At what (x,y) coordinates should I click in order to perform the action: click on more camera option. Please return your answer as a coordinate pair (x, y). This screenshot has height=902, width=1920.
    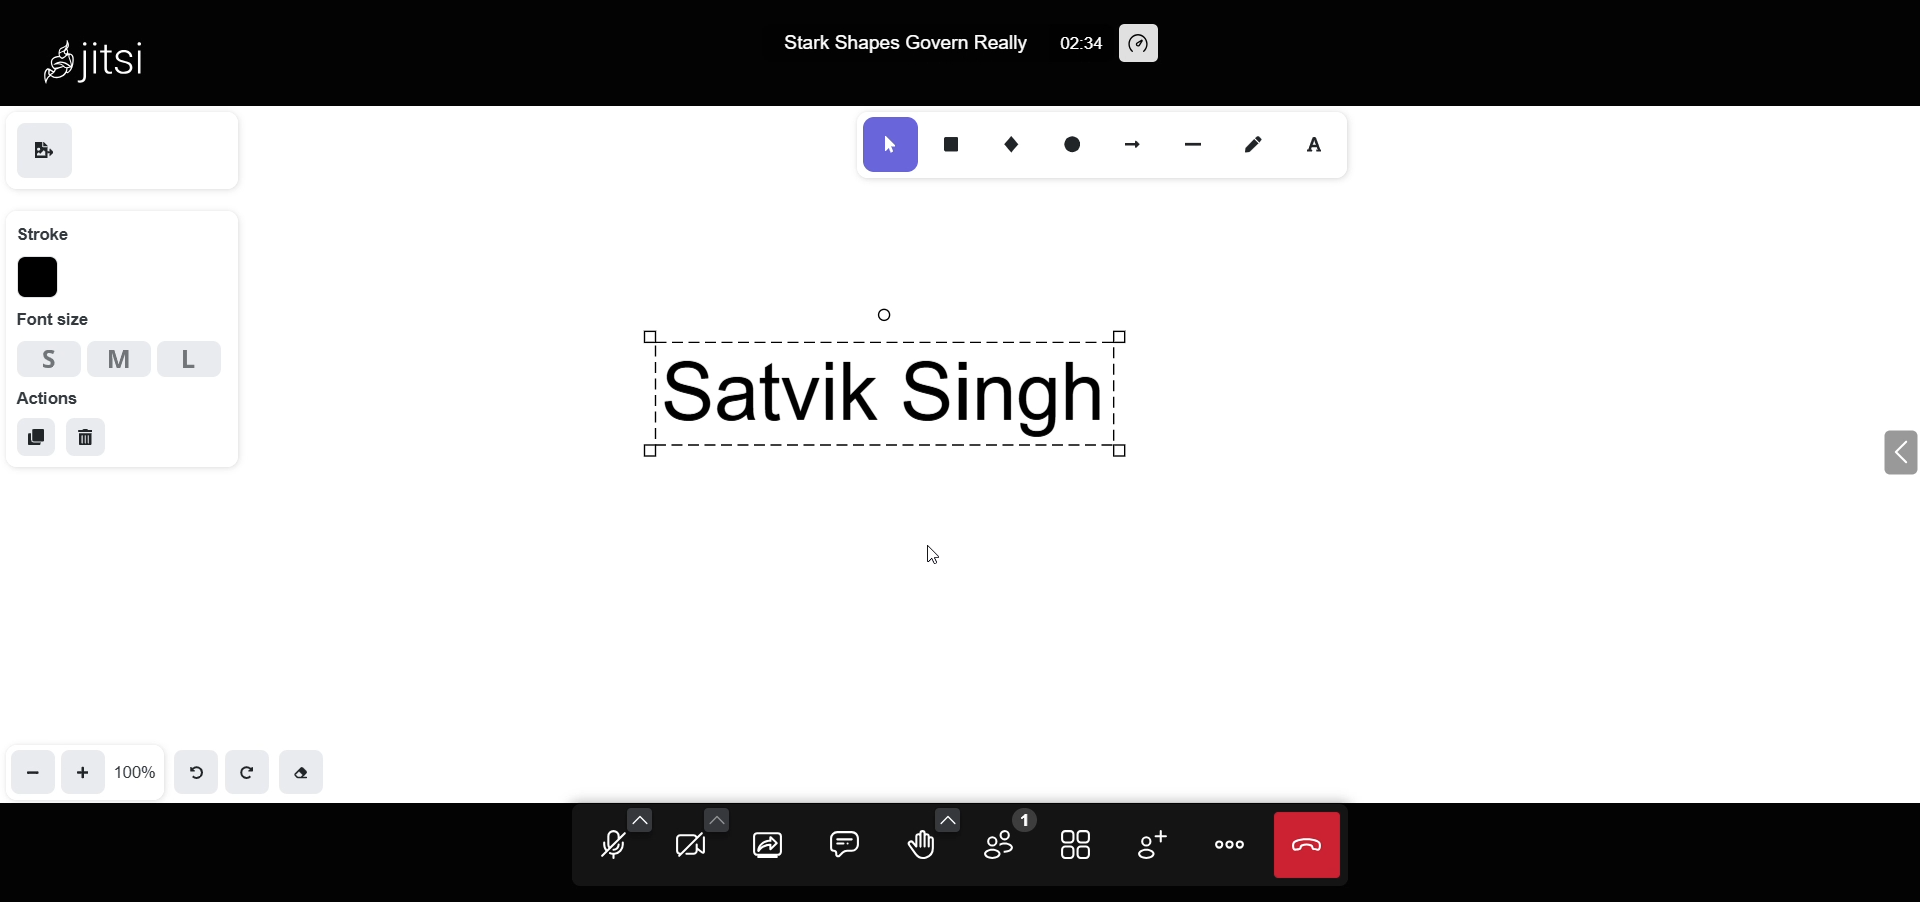
    Looking at the image, I should click on (716, 818).